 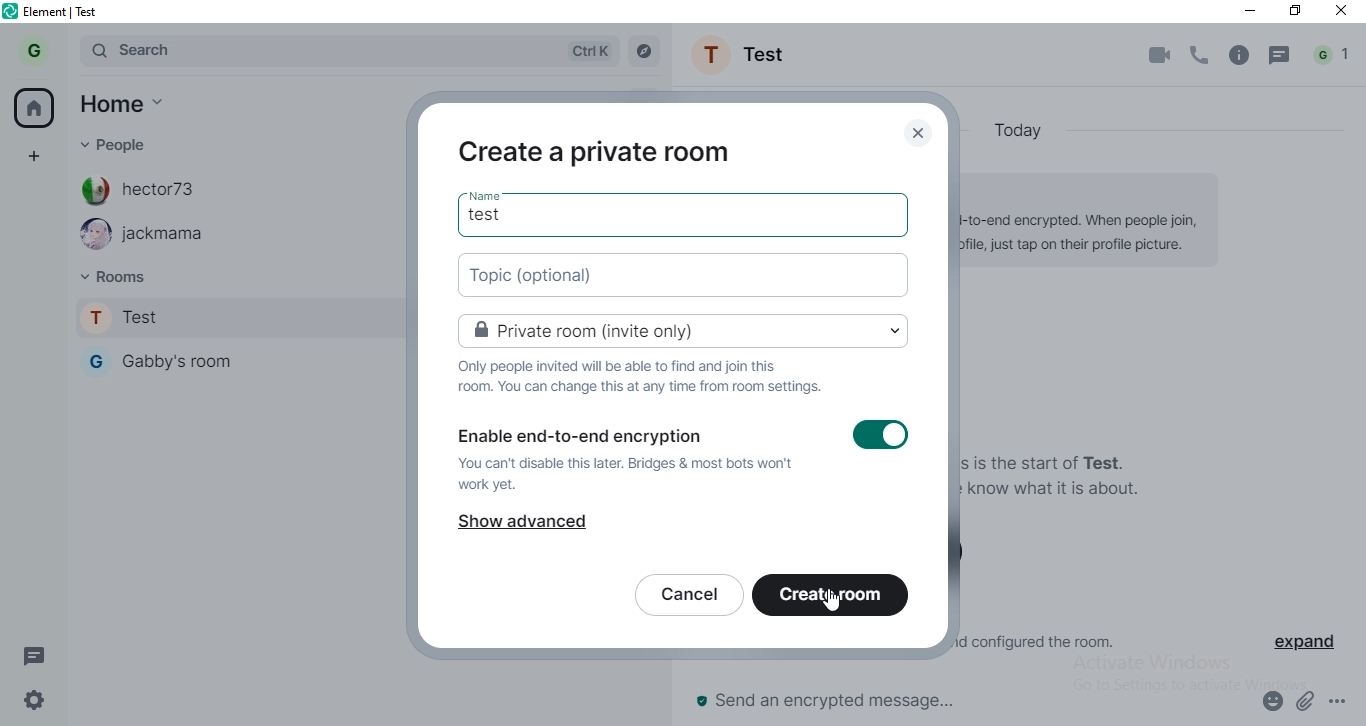 I want to click on search bar, so click(x=347, y=51).